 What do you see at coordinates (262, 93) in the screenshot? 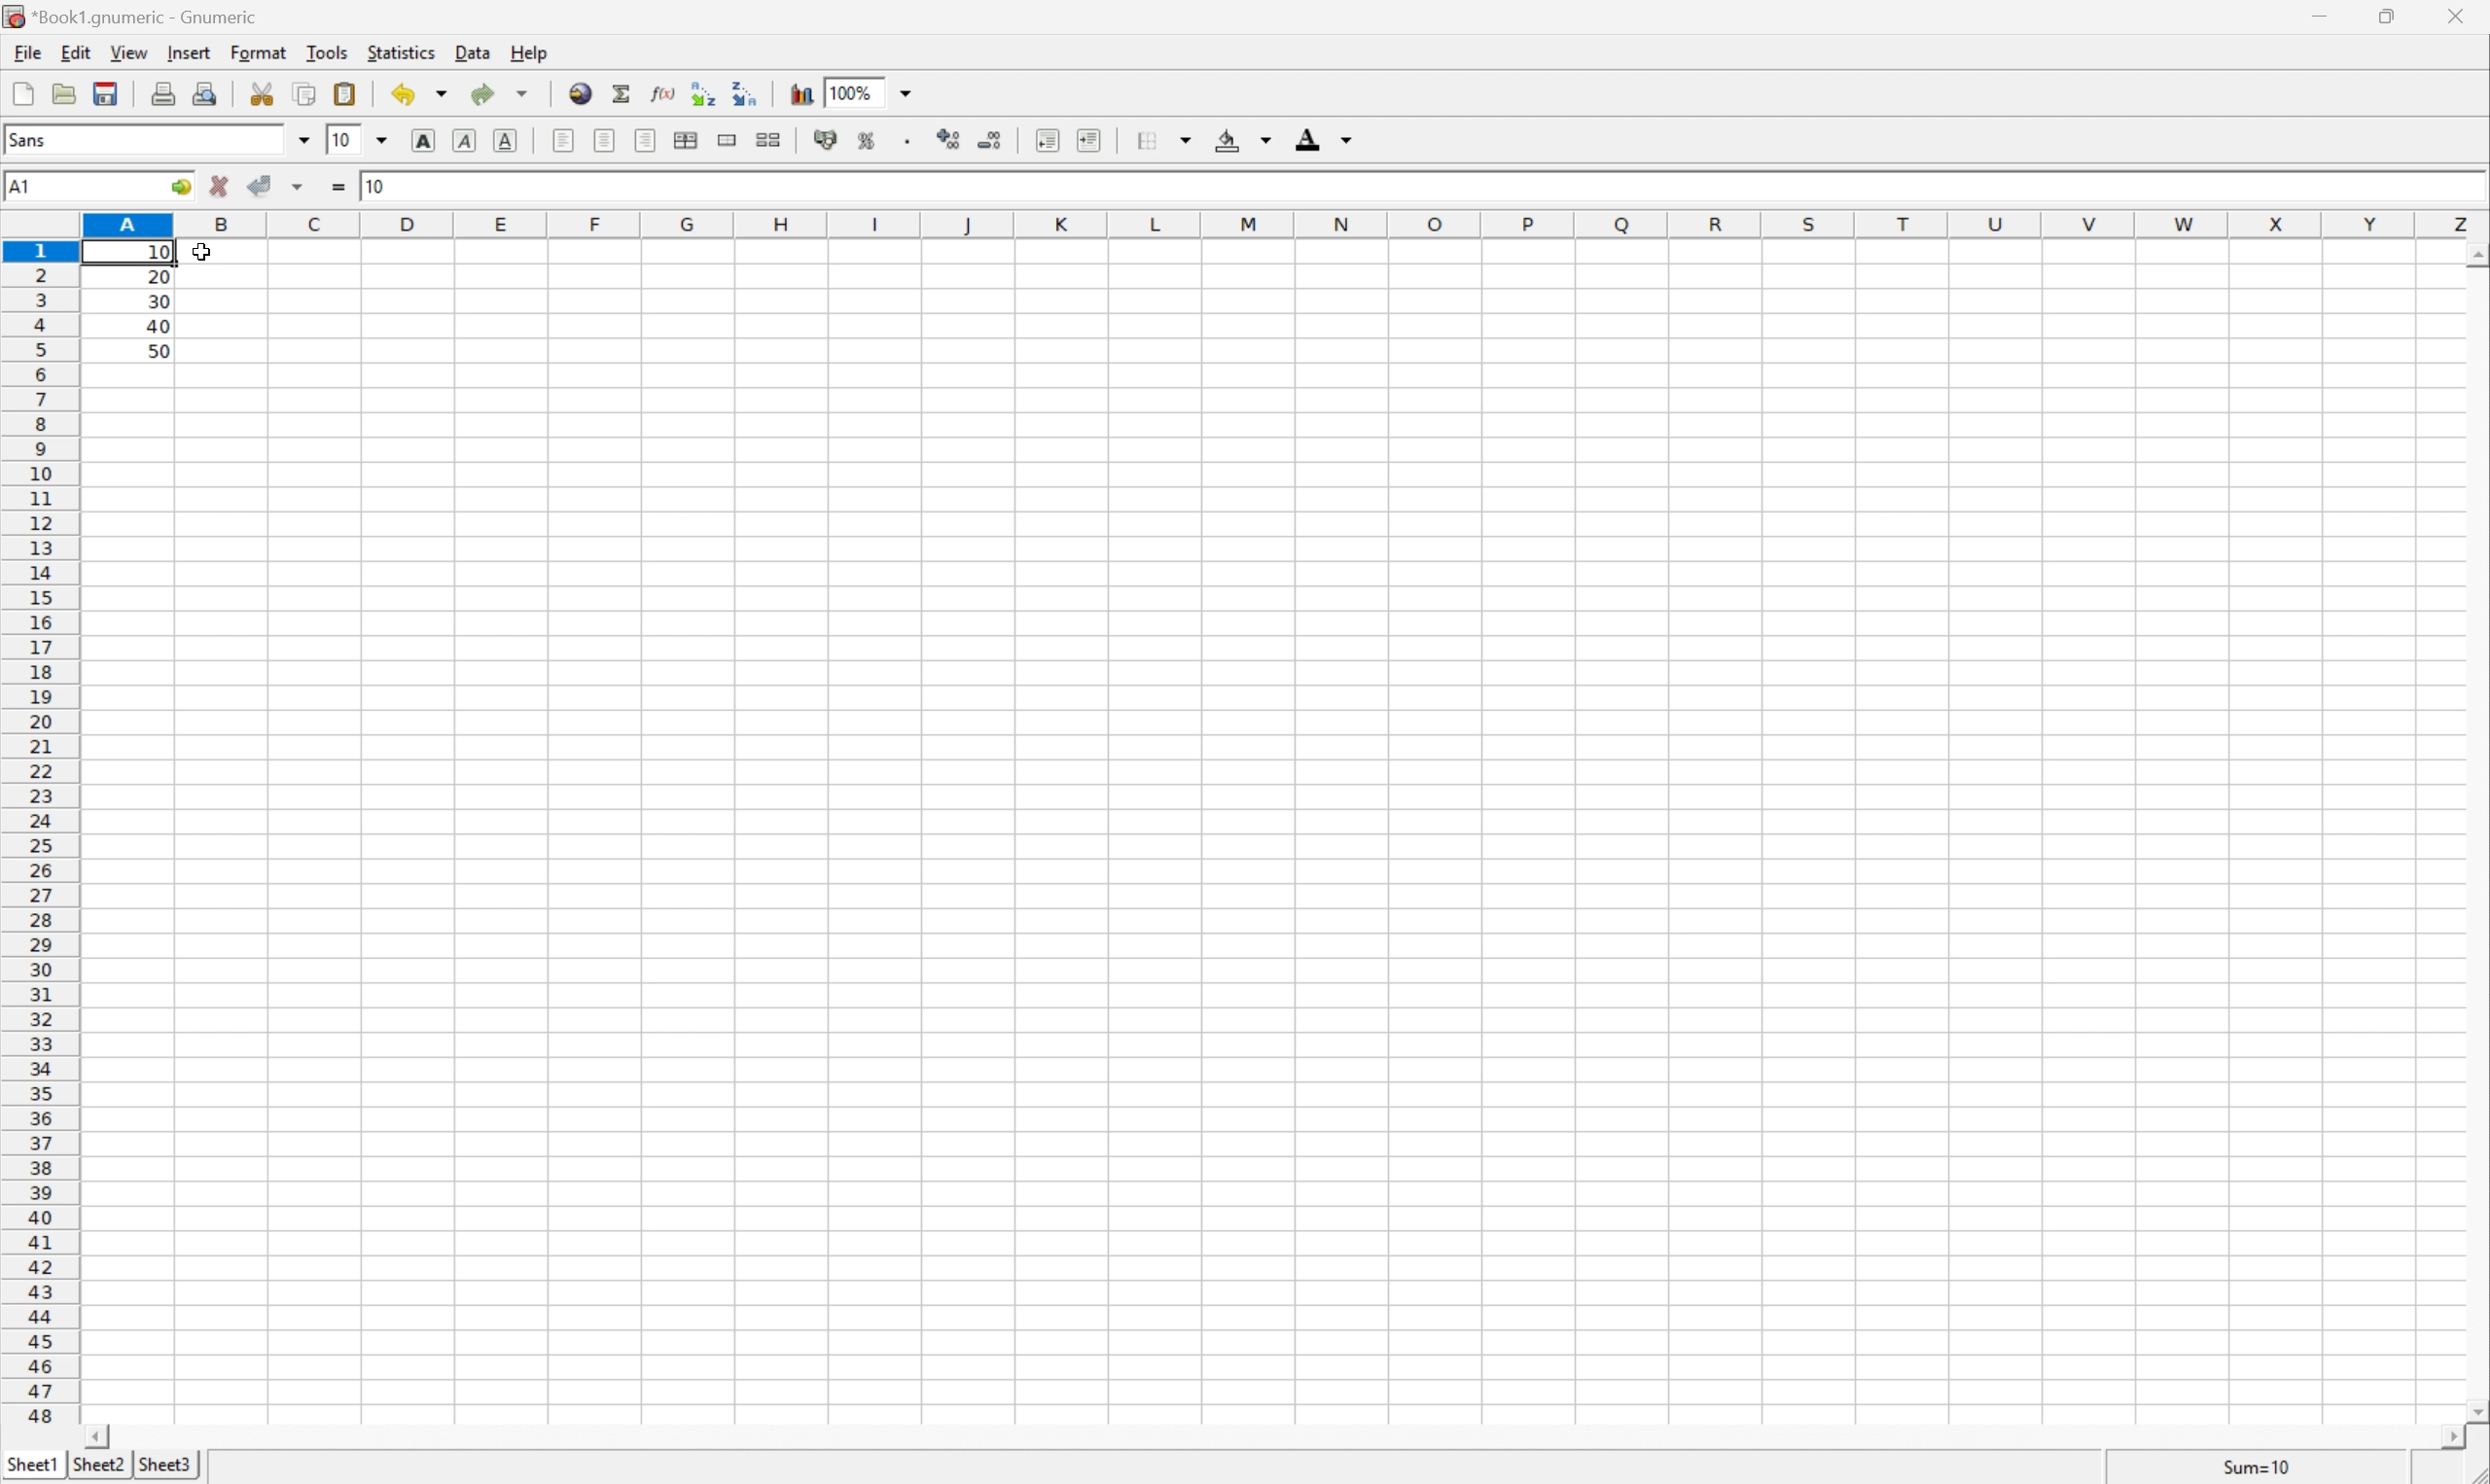
I see `Cut selection` at bounding box center [262, 93].